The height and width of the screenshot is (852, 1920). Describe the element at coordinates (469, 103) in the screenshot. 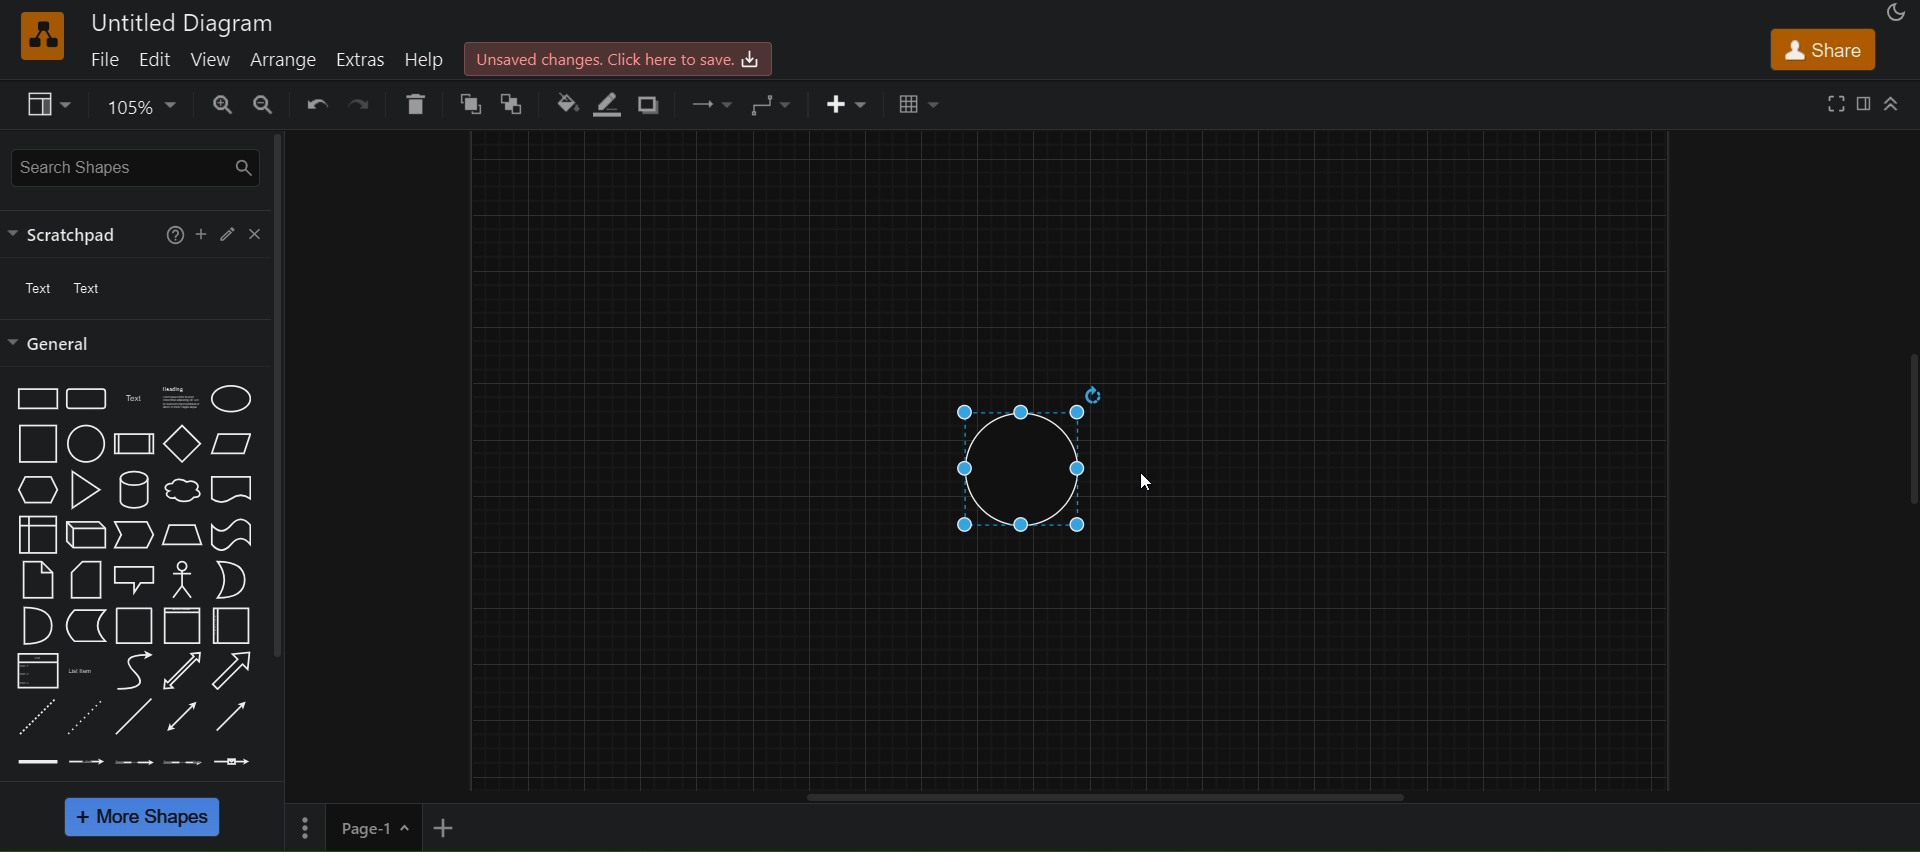

I see `to front` at that location.